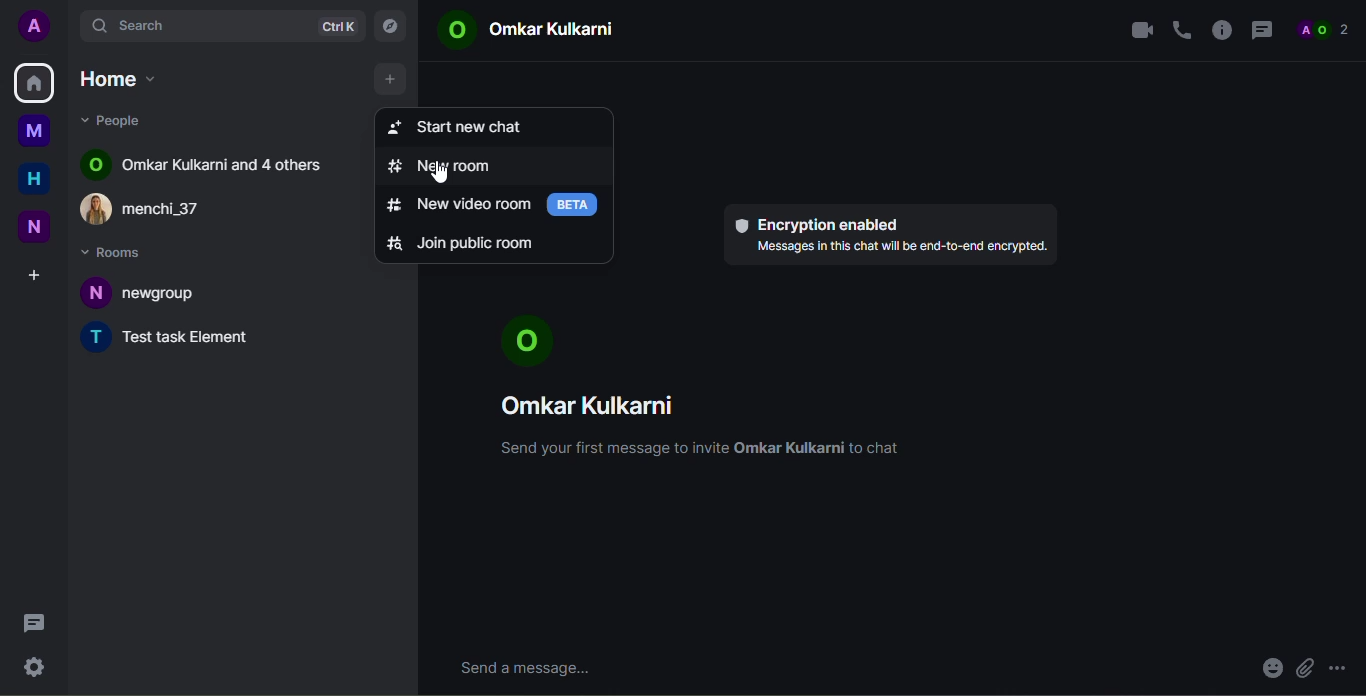  I want to click on threads, so click(1261, 30).